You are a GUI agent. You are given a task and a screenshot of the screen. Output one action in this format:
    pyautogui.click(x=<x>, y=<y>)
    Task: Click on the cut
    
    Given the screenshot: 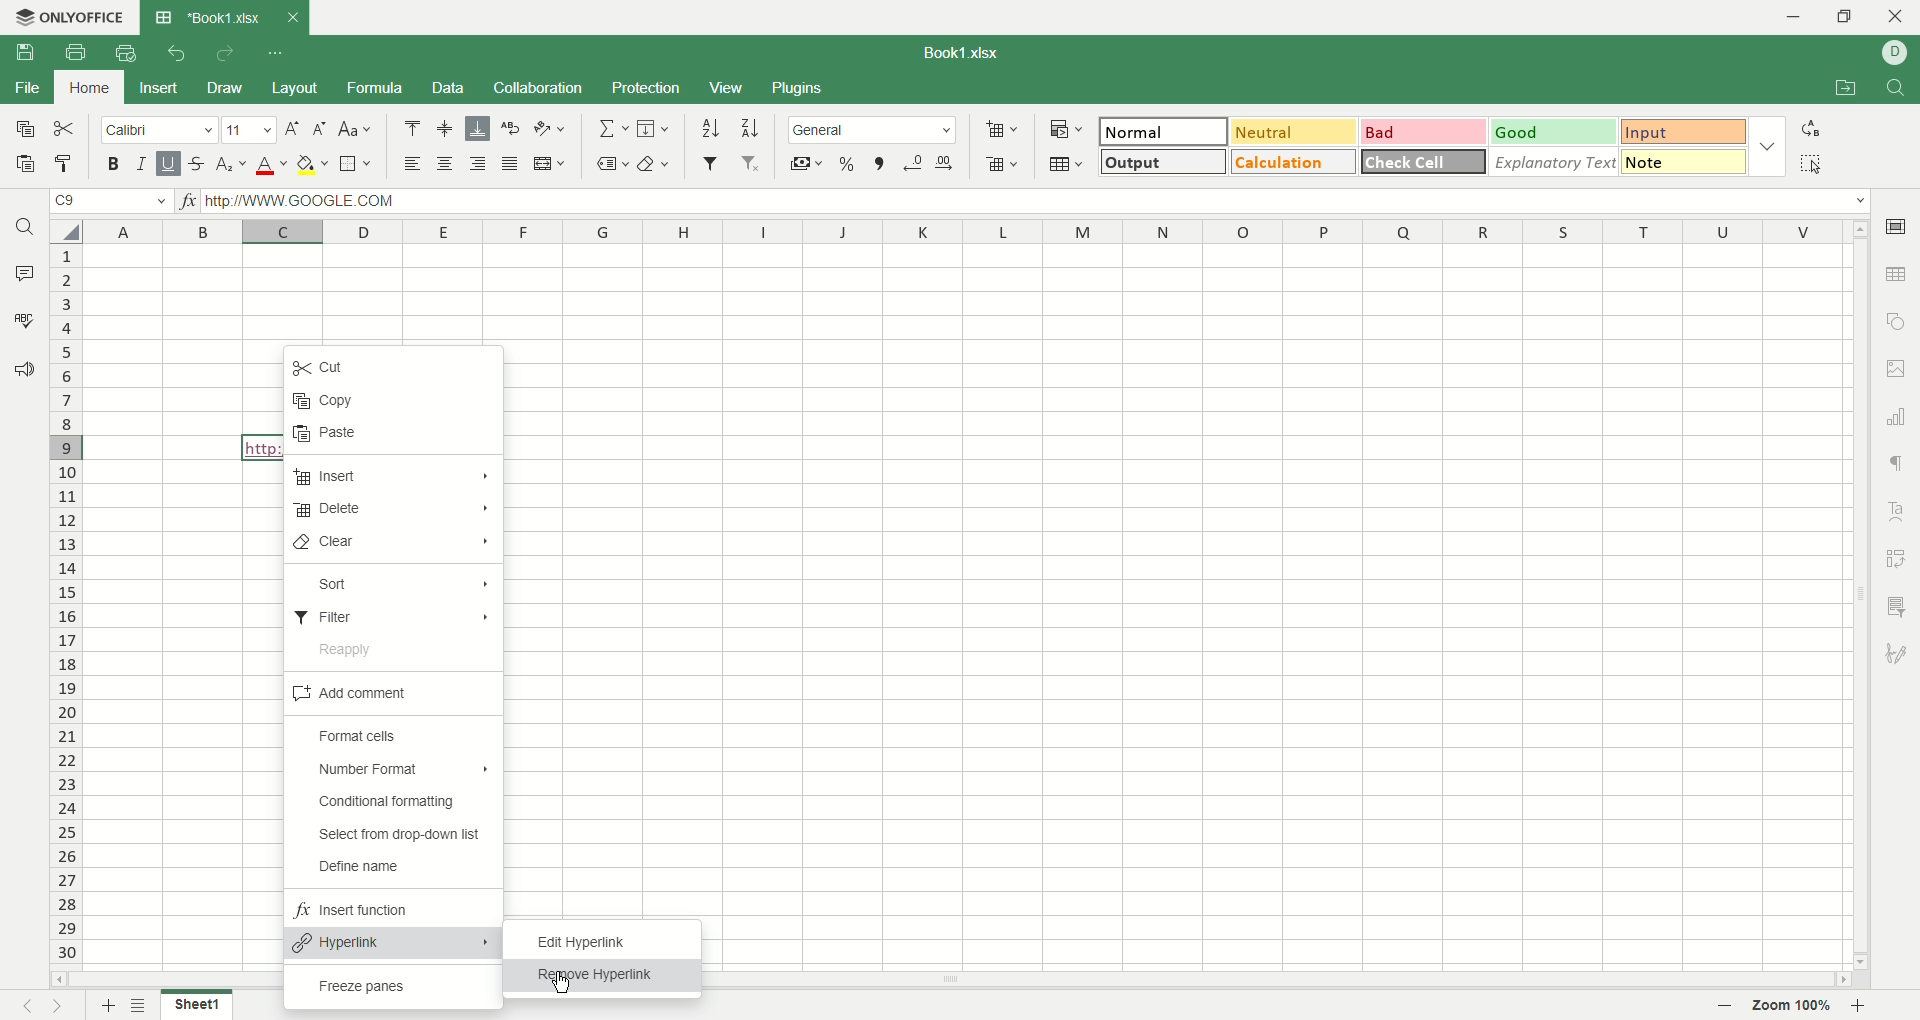 What is the action you would take?
    pyautogui.click(x=68, y=131)
    